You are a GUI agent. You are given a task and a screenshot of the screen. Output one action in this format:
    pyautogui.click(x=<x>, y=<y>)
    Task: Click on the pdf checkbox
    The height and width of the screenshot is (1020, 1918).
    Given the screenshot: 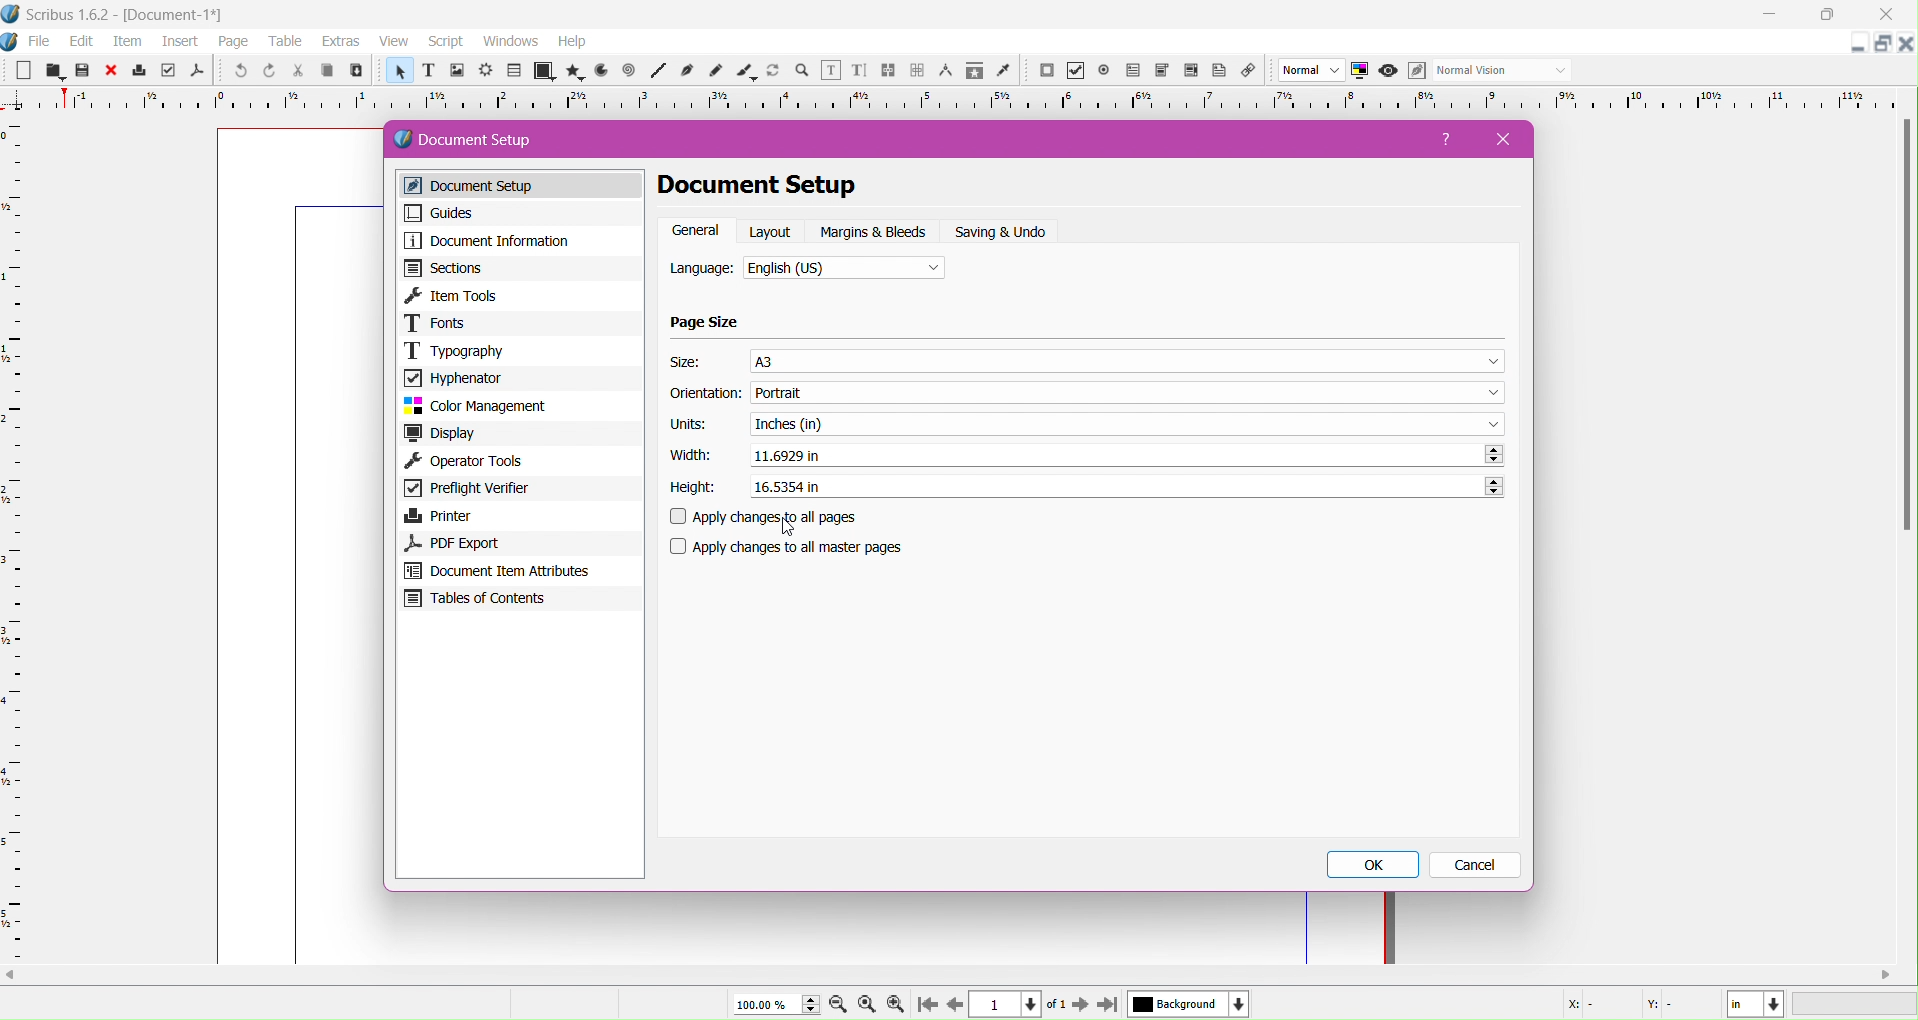 What is the action you would take?
    pyautogui.click(x=1075, y=71)
    